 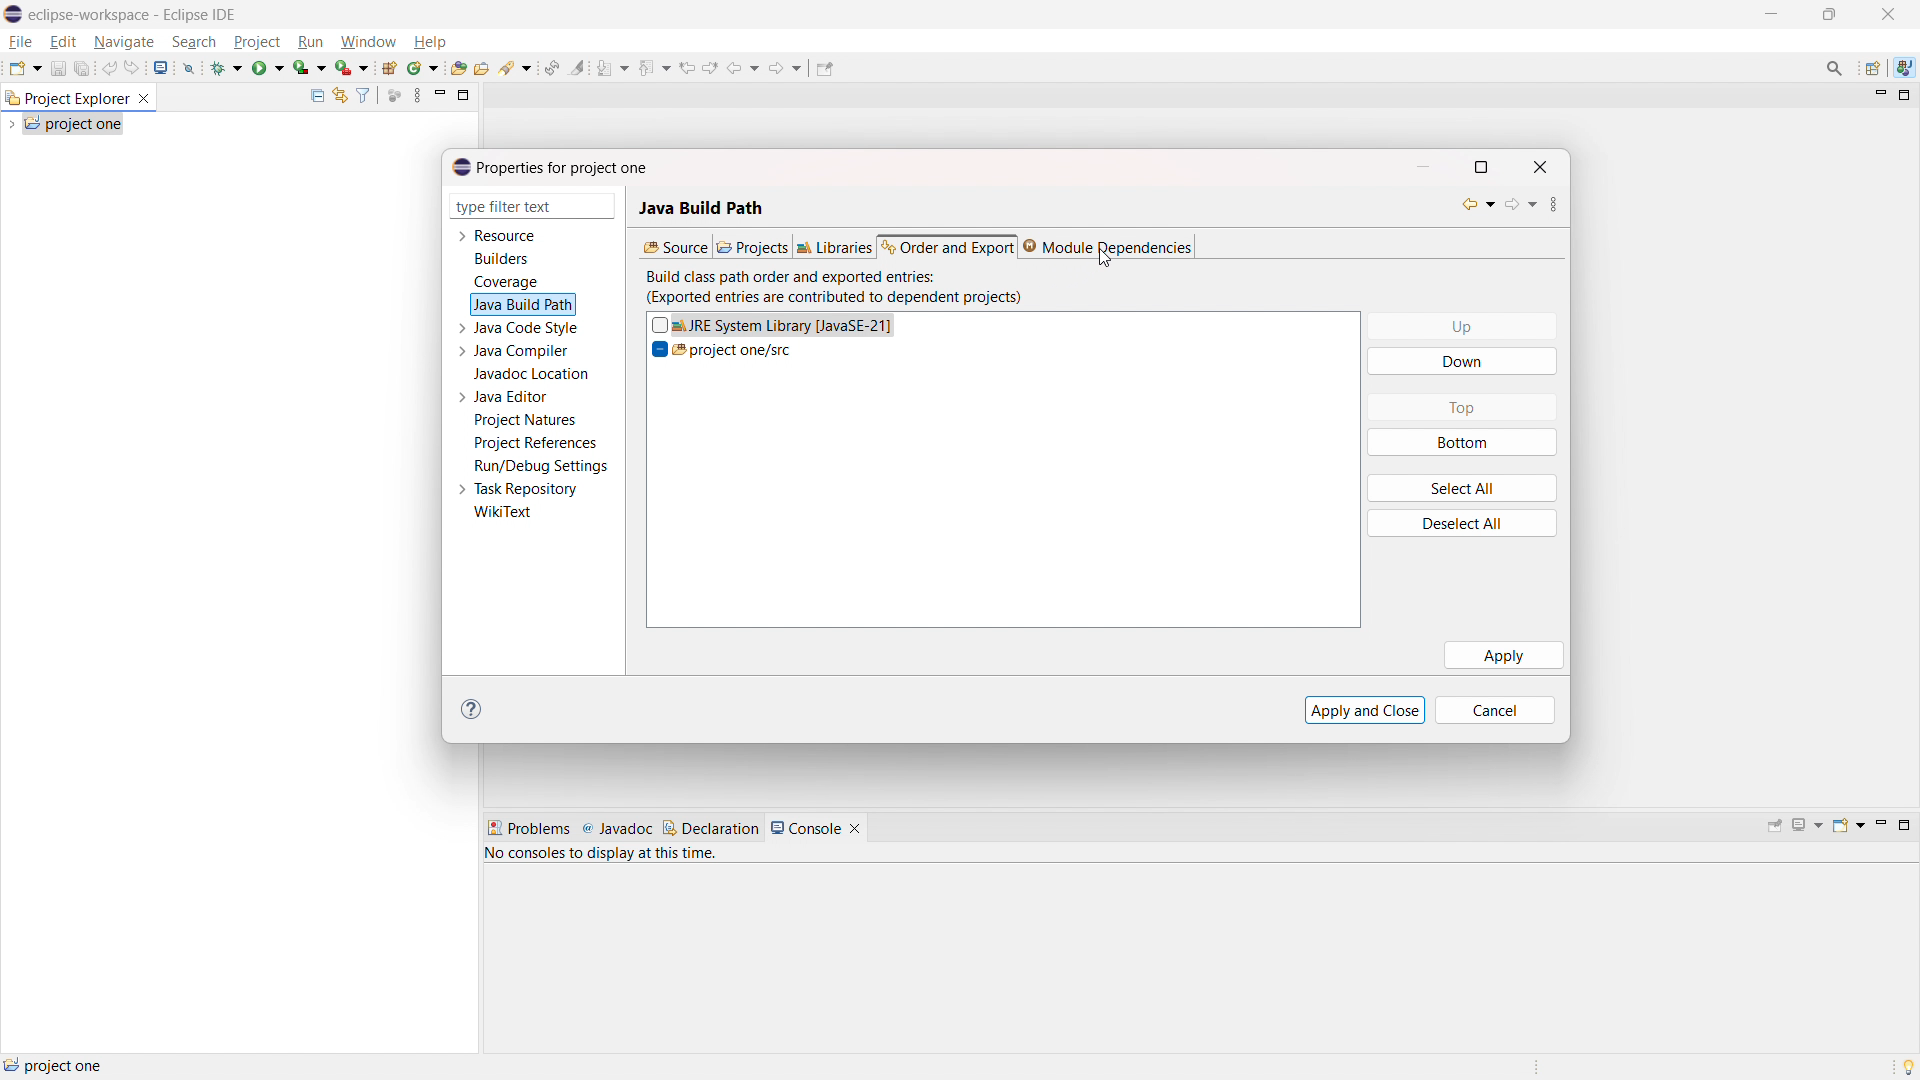 What do you see at coordinates (268, 66) in the screenshot?
I see `run` at bounding box center [268, 66].